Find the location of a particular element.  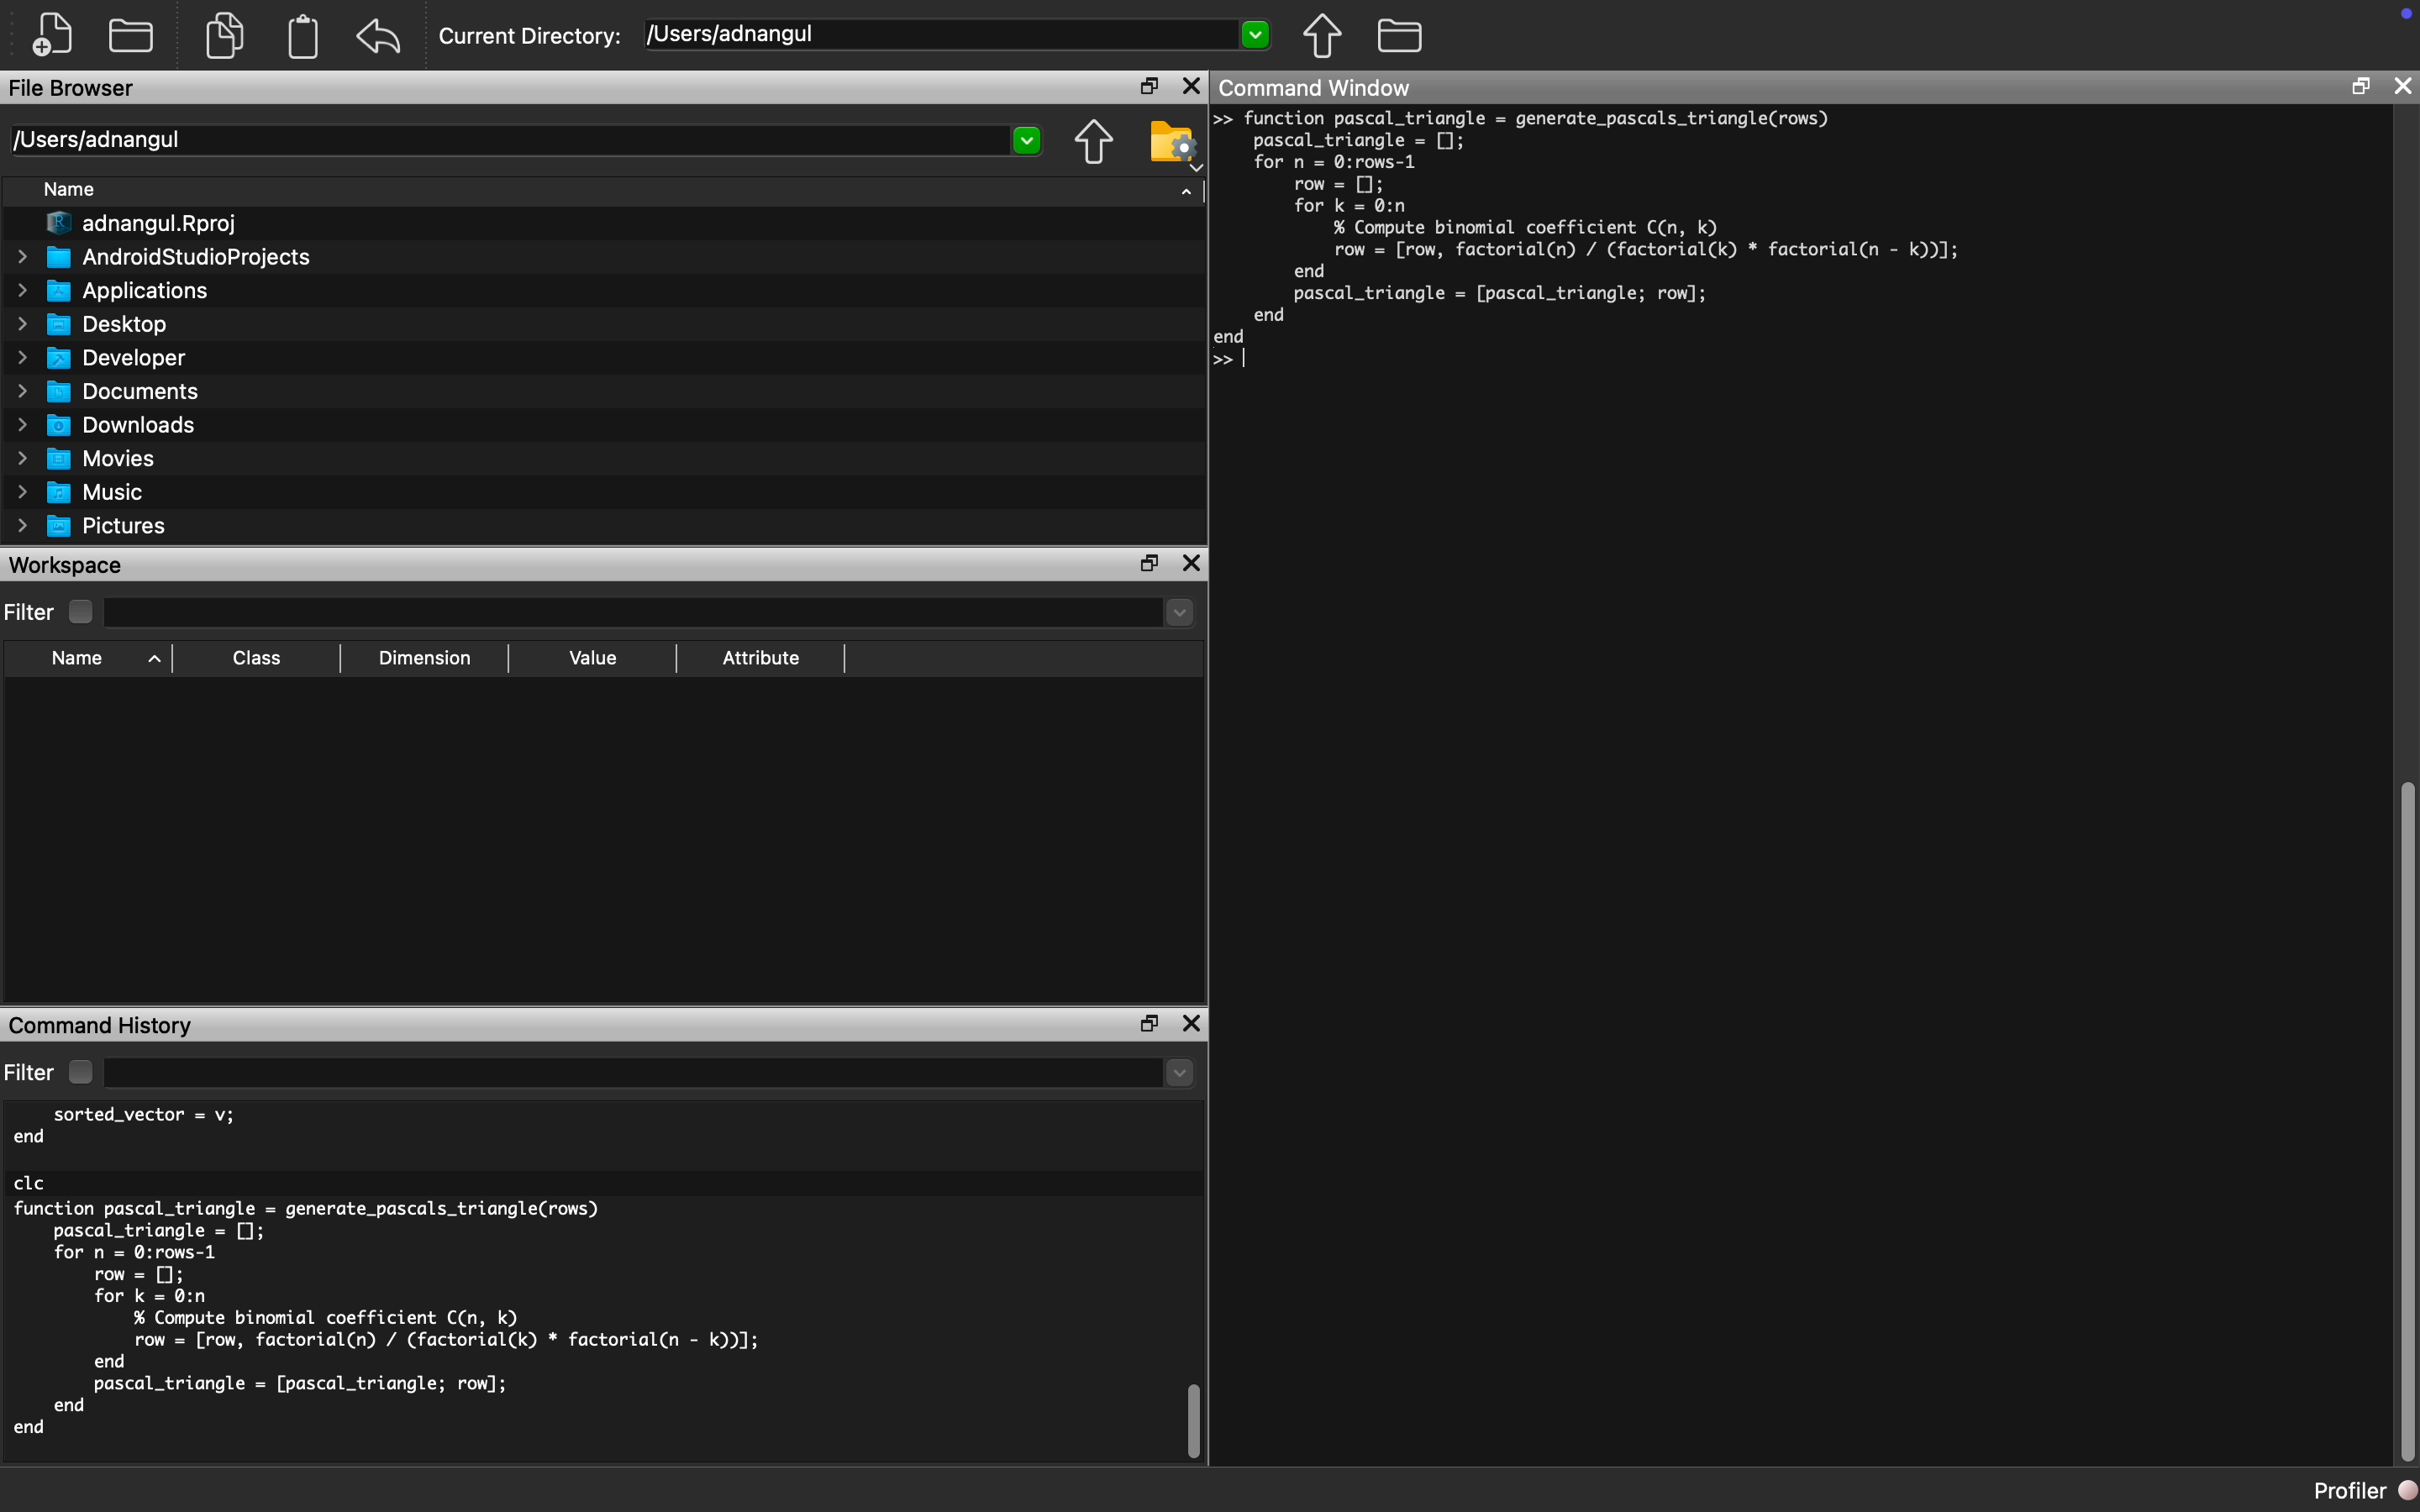

Desktop is located at coordinates (95, 326).